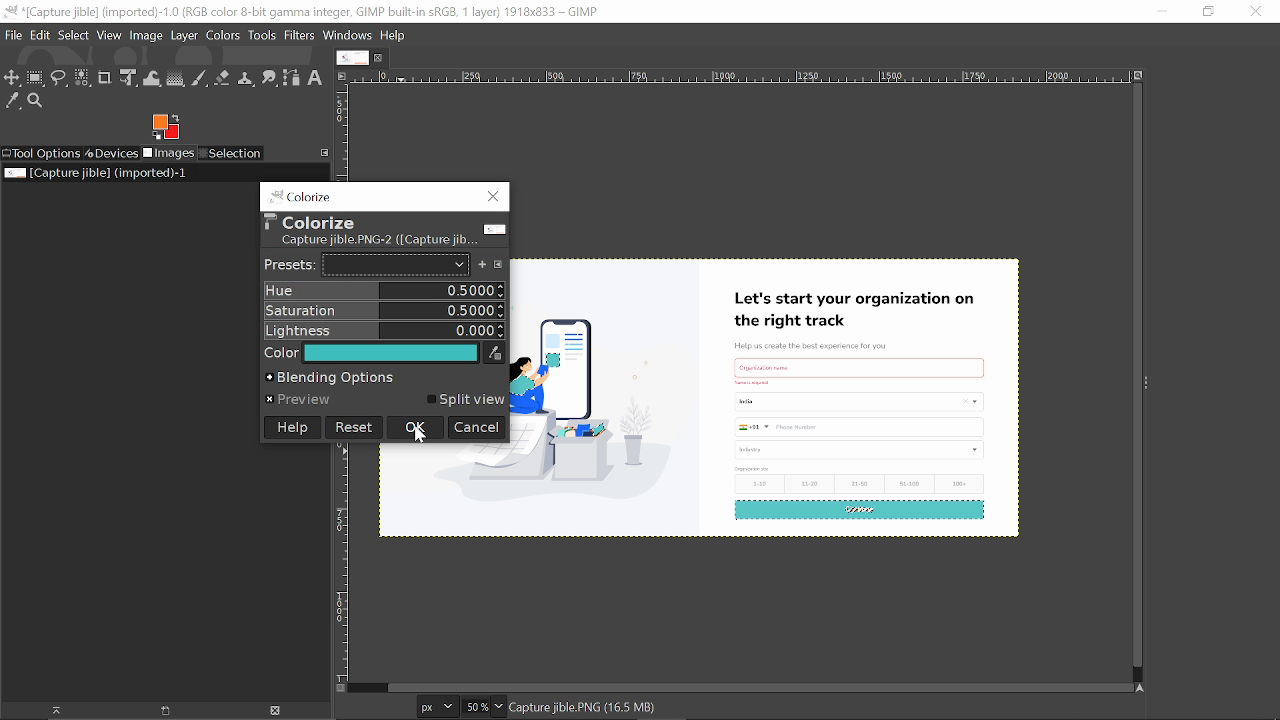 The image size is (1280, 720). I want to click on Add preset, so click(483, 265).